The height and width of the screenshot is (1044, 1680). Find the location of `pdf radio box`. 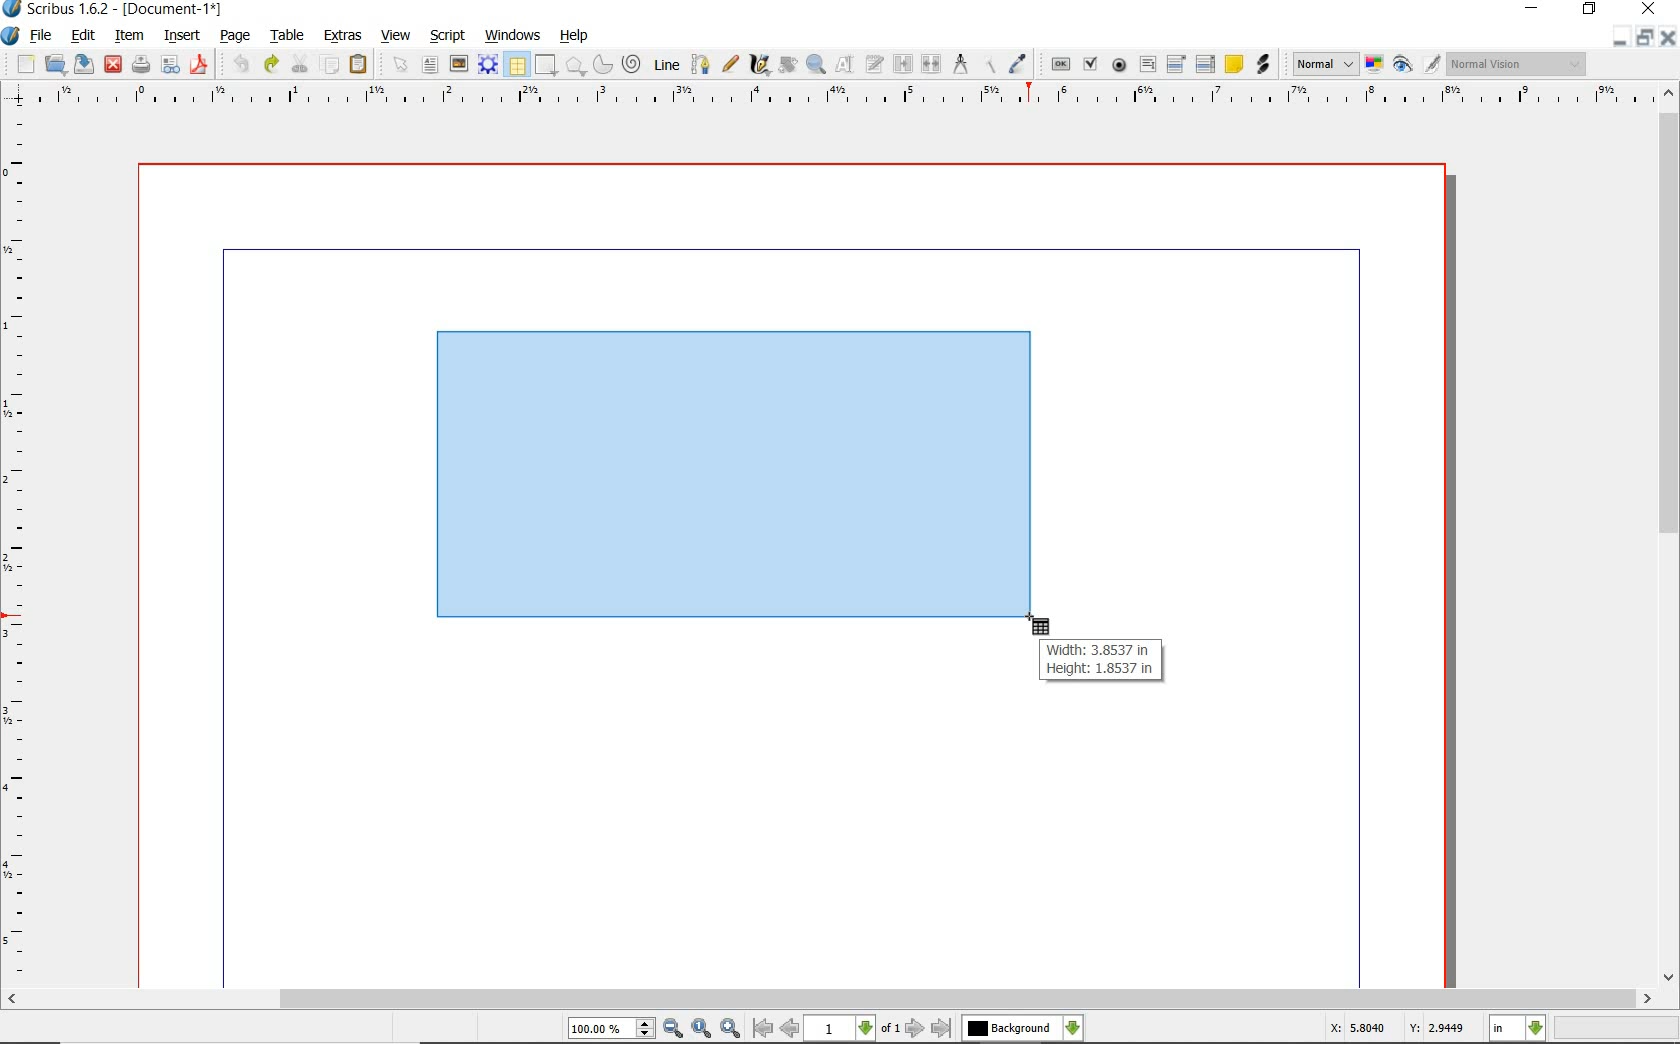

pdf radio box is located at coordinates (1120, 66).